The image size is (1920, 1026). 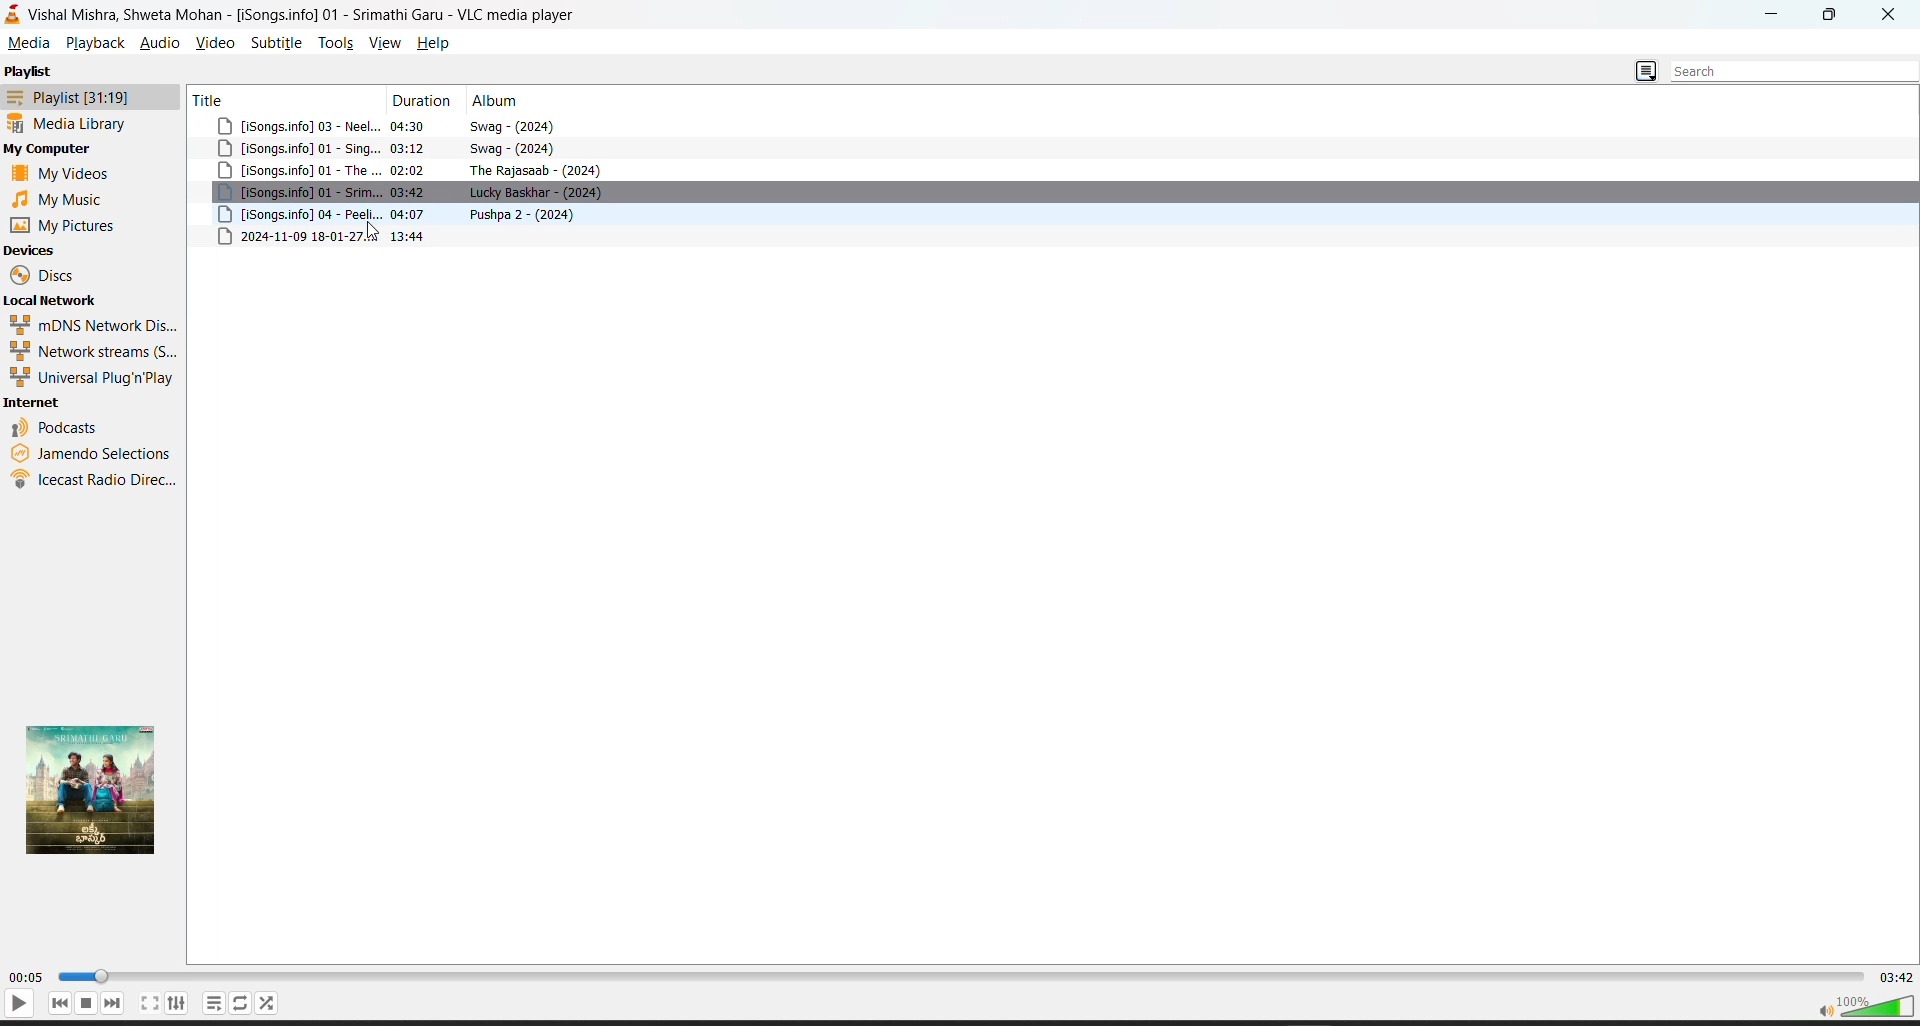 I want to click on loop, so click(x=243, y=1005).